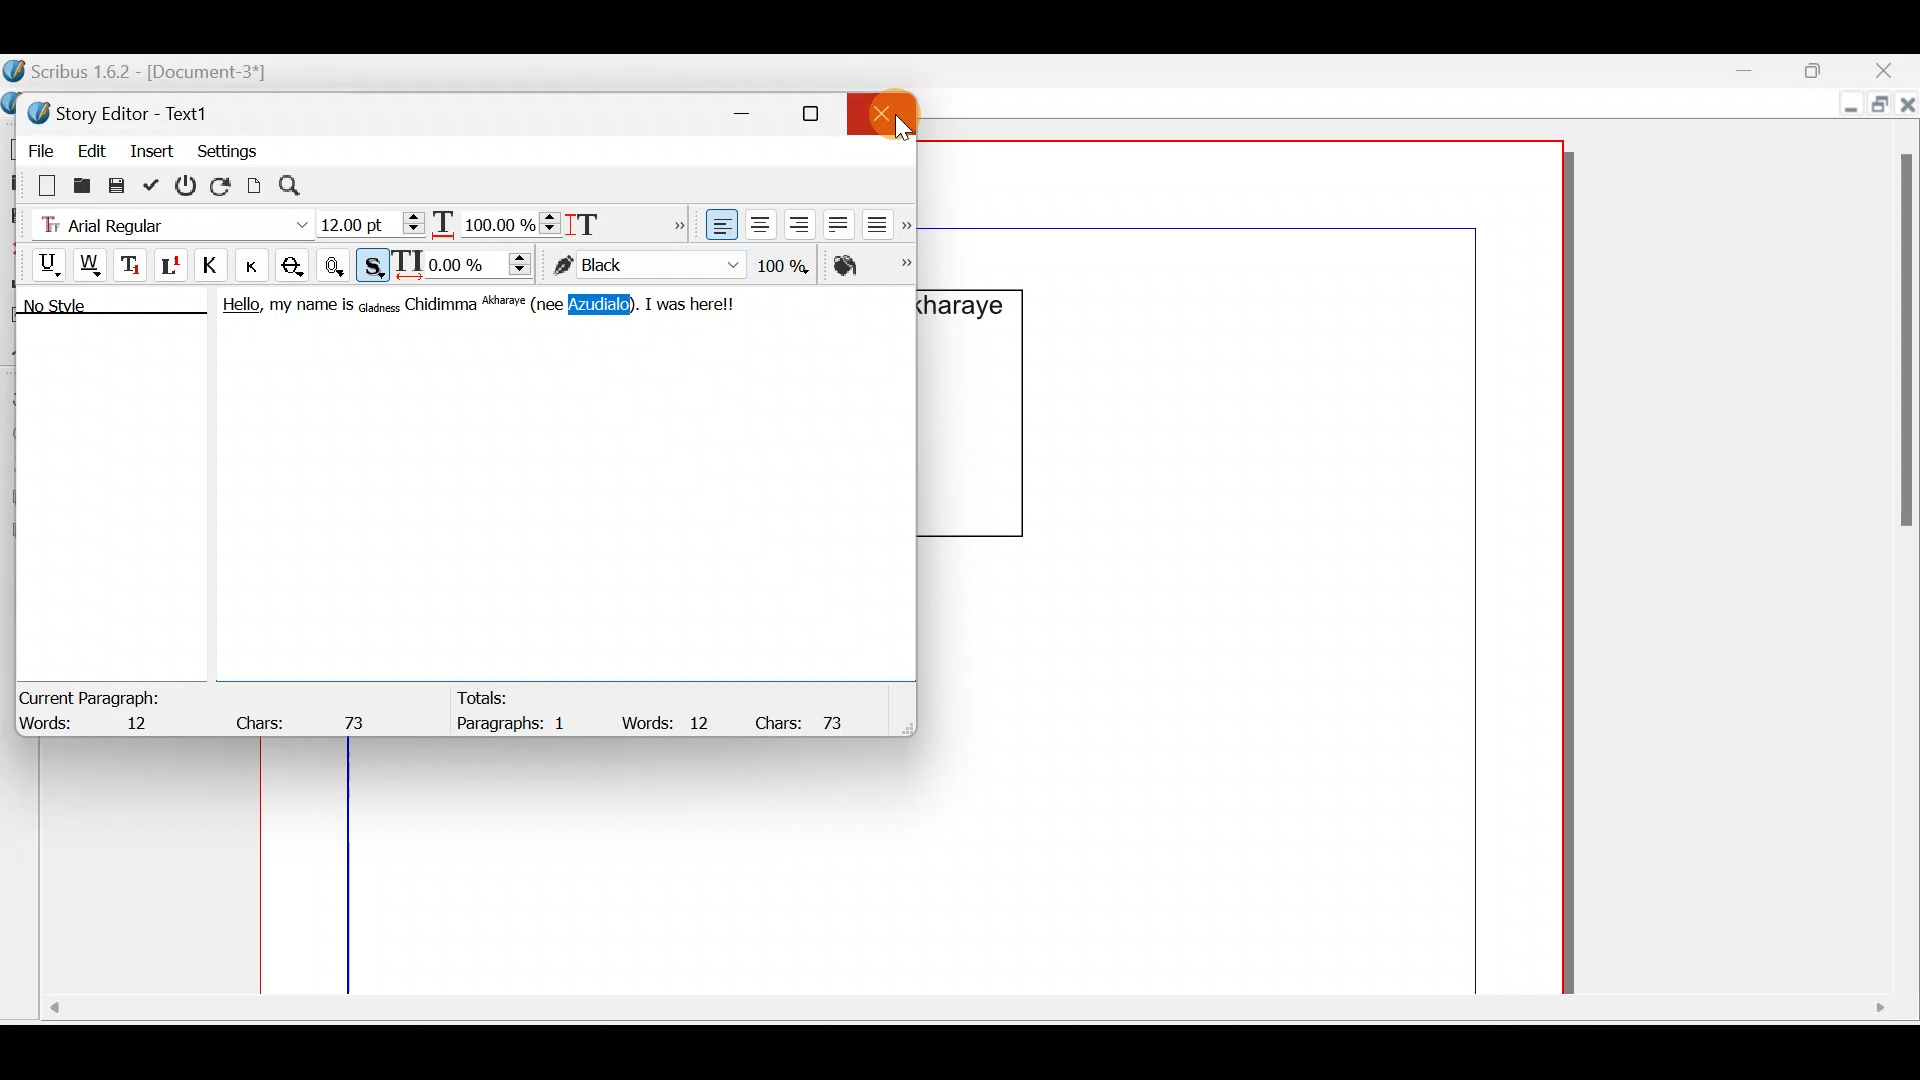  What do you see at coordinates (890, 110) in the screenshot?
I see `Close` at bounding box center [890, 110].